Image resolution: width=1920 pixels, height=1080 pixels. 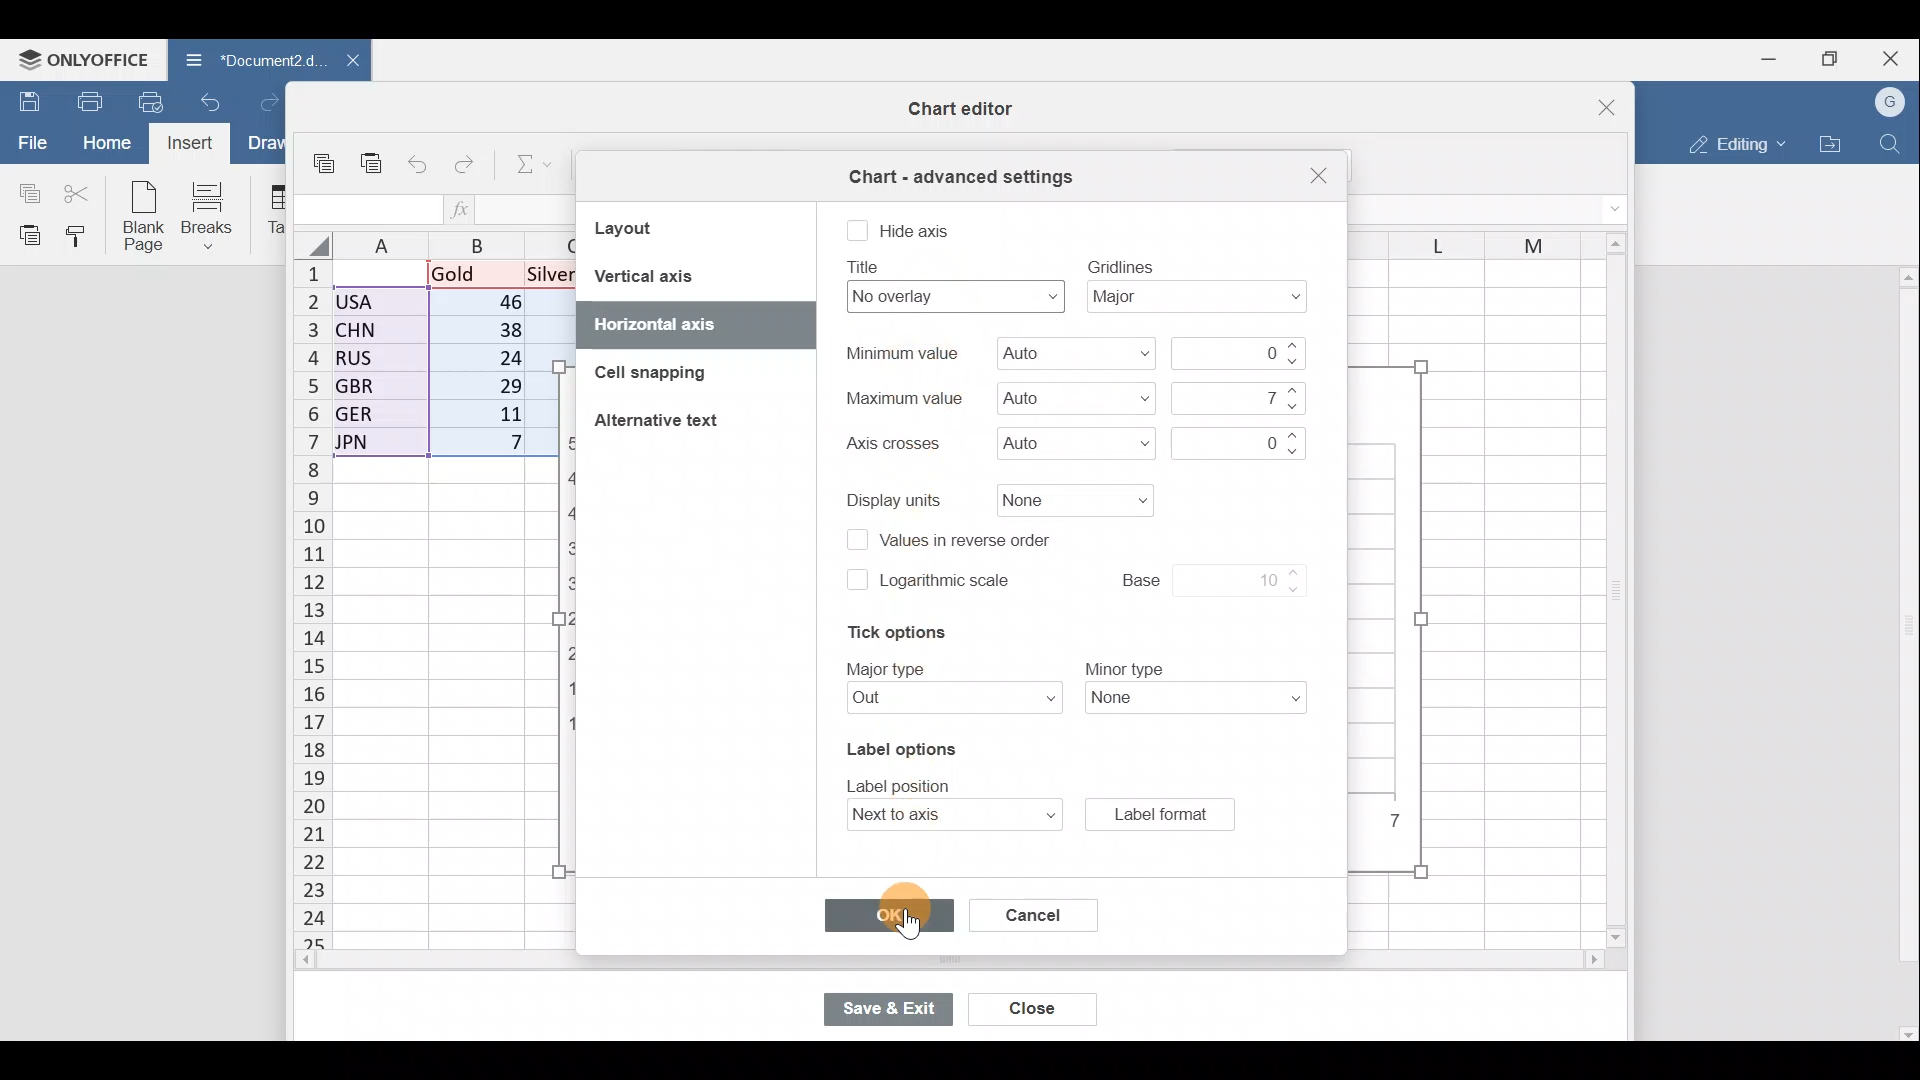 I want to click on Tick options, so click(x=887, y=633).